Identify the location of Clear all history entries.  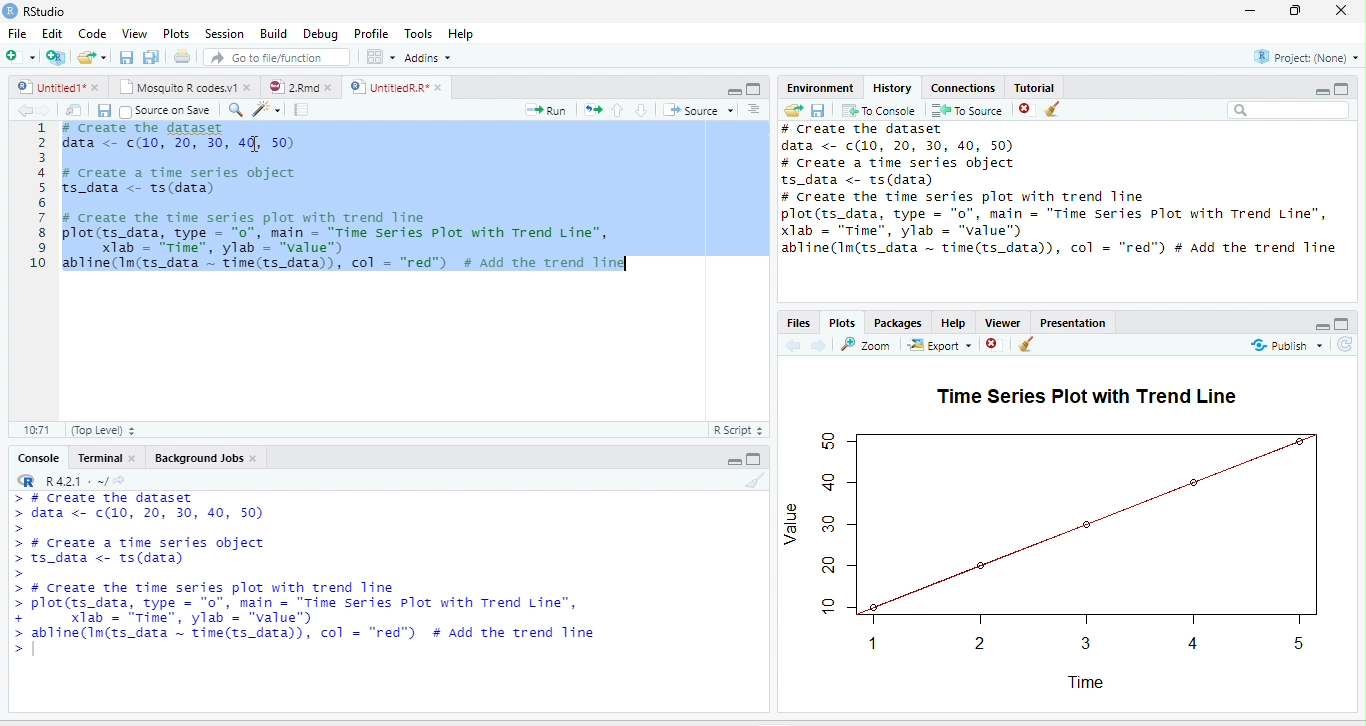
(1053, 109).